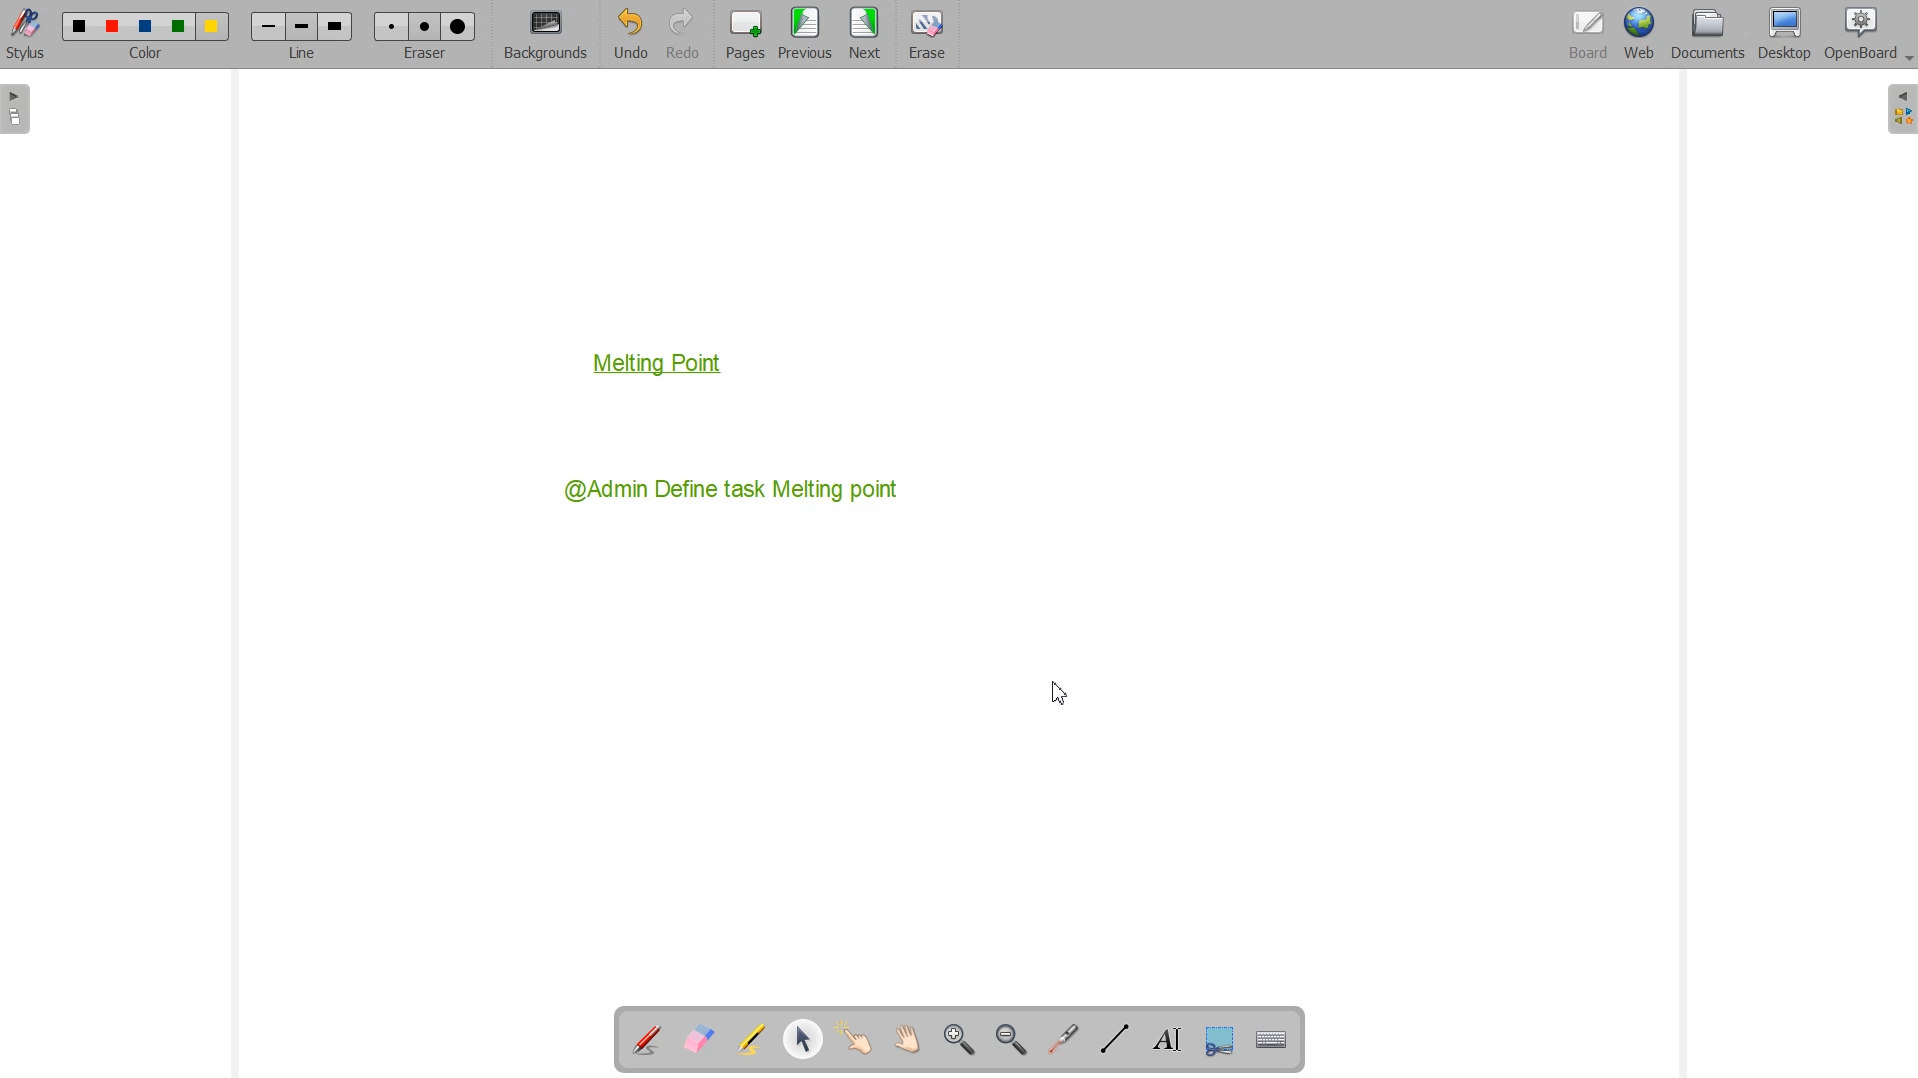 This screenshot has height=1078, width=1918. Describe the element at coordinates (18, 109) in the screenshot. I see `Sidebar` at that location.